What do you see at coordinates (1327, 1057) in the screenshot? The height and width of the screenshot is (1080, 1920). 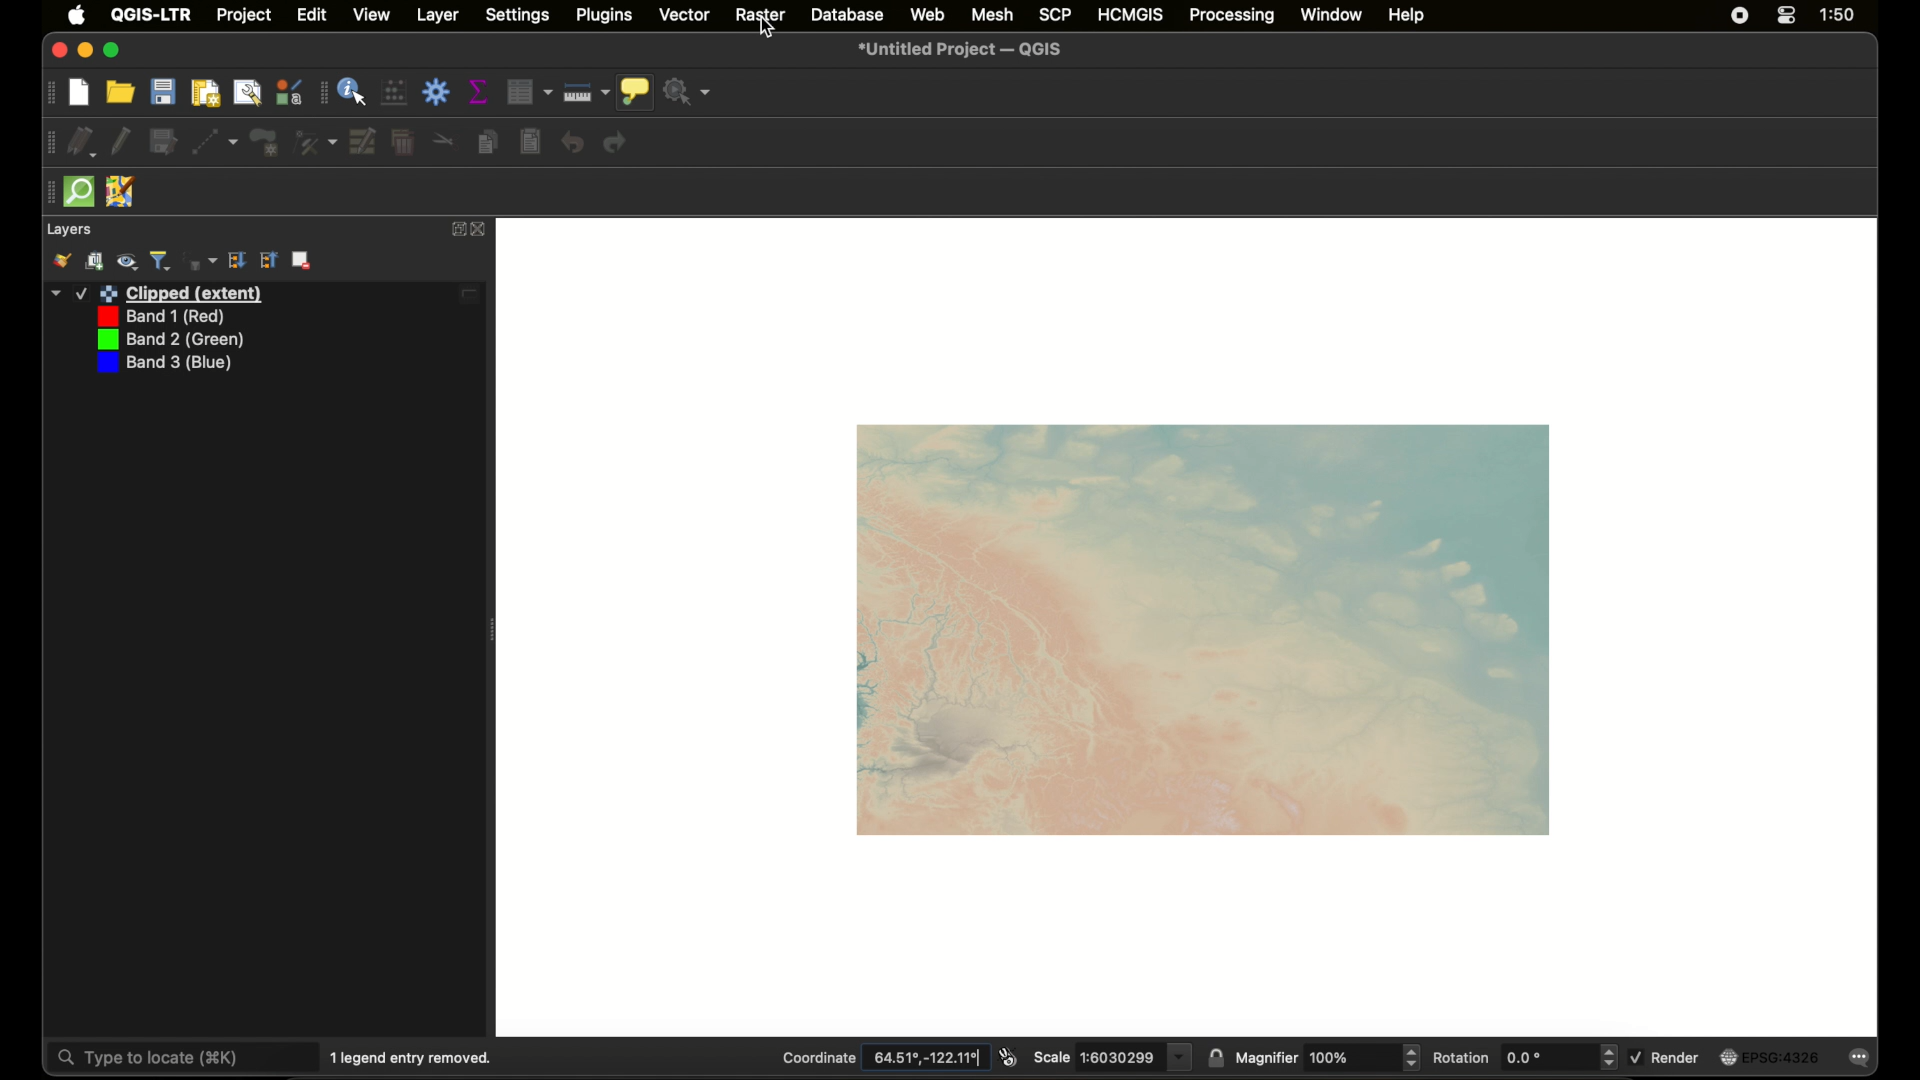 I see `magnifier` at bounding box center [1327, 1057].